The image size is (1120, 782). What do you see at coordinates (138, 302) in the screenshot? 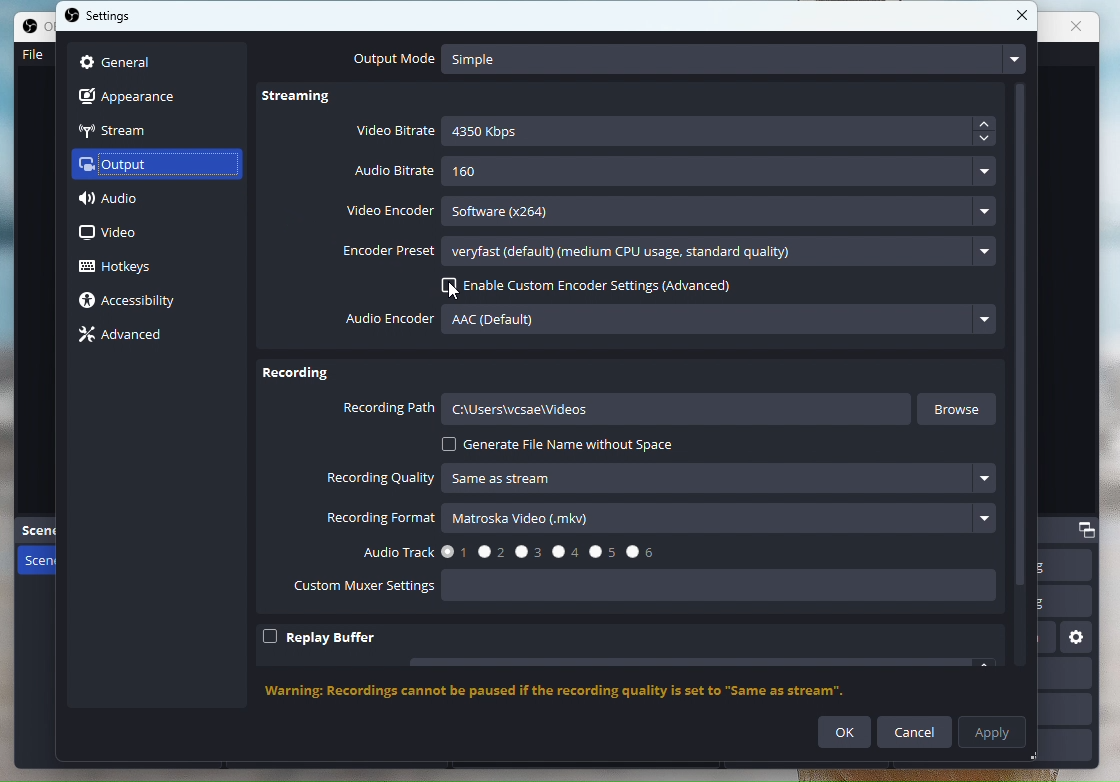
I see `Accessibility` at bounding box center [138, 302].